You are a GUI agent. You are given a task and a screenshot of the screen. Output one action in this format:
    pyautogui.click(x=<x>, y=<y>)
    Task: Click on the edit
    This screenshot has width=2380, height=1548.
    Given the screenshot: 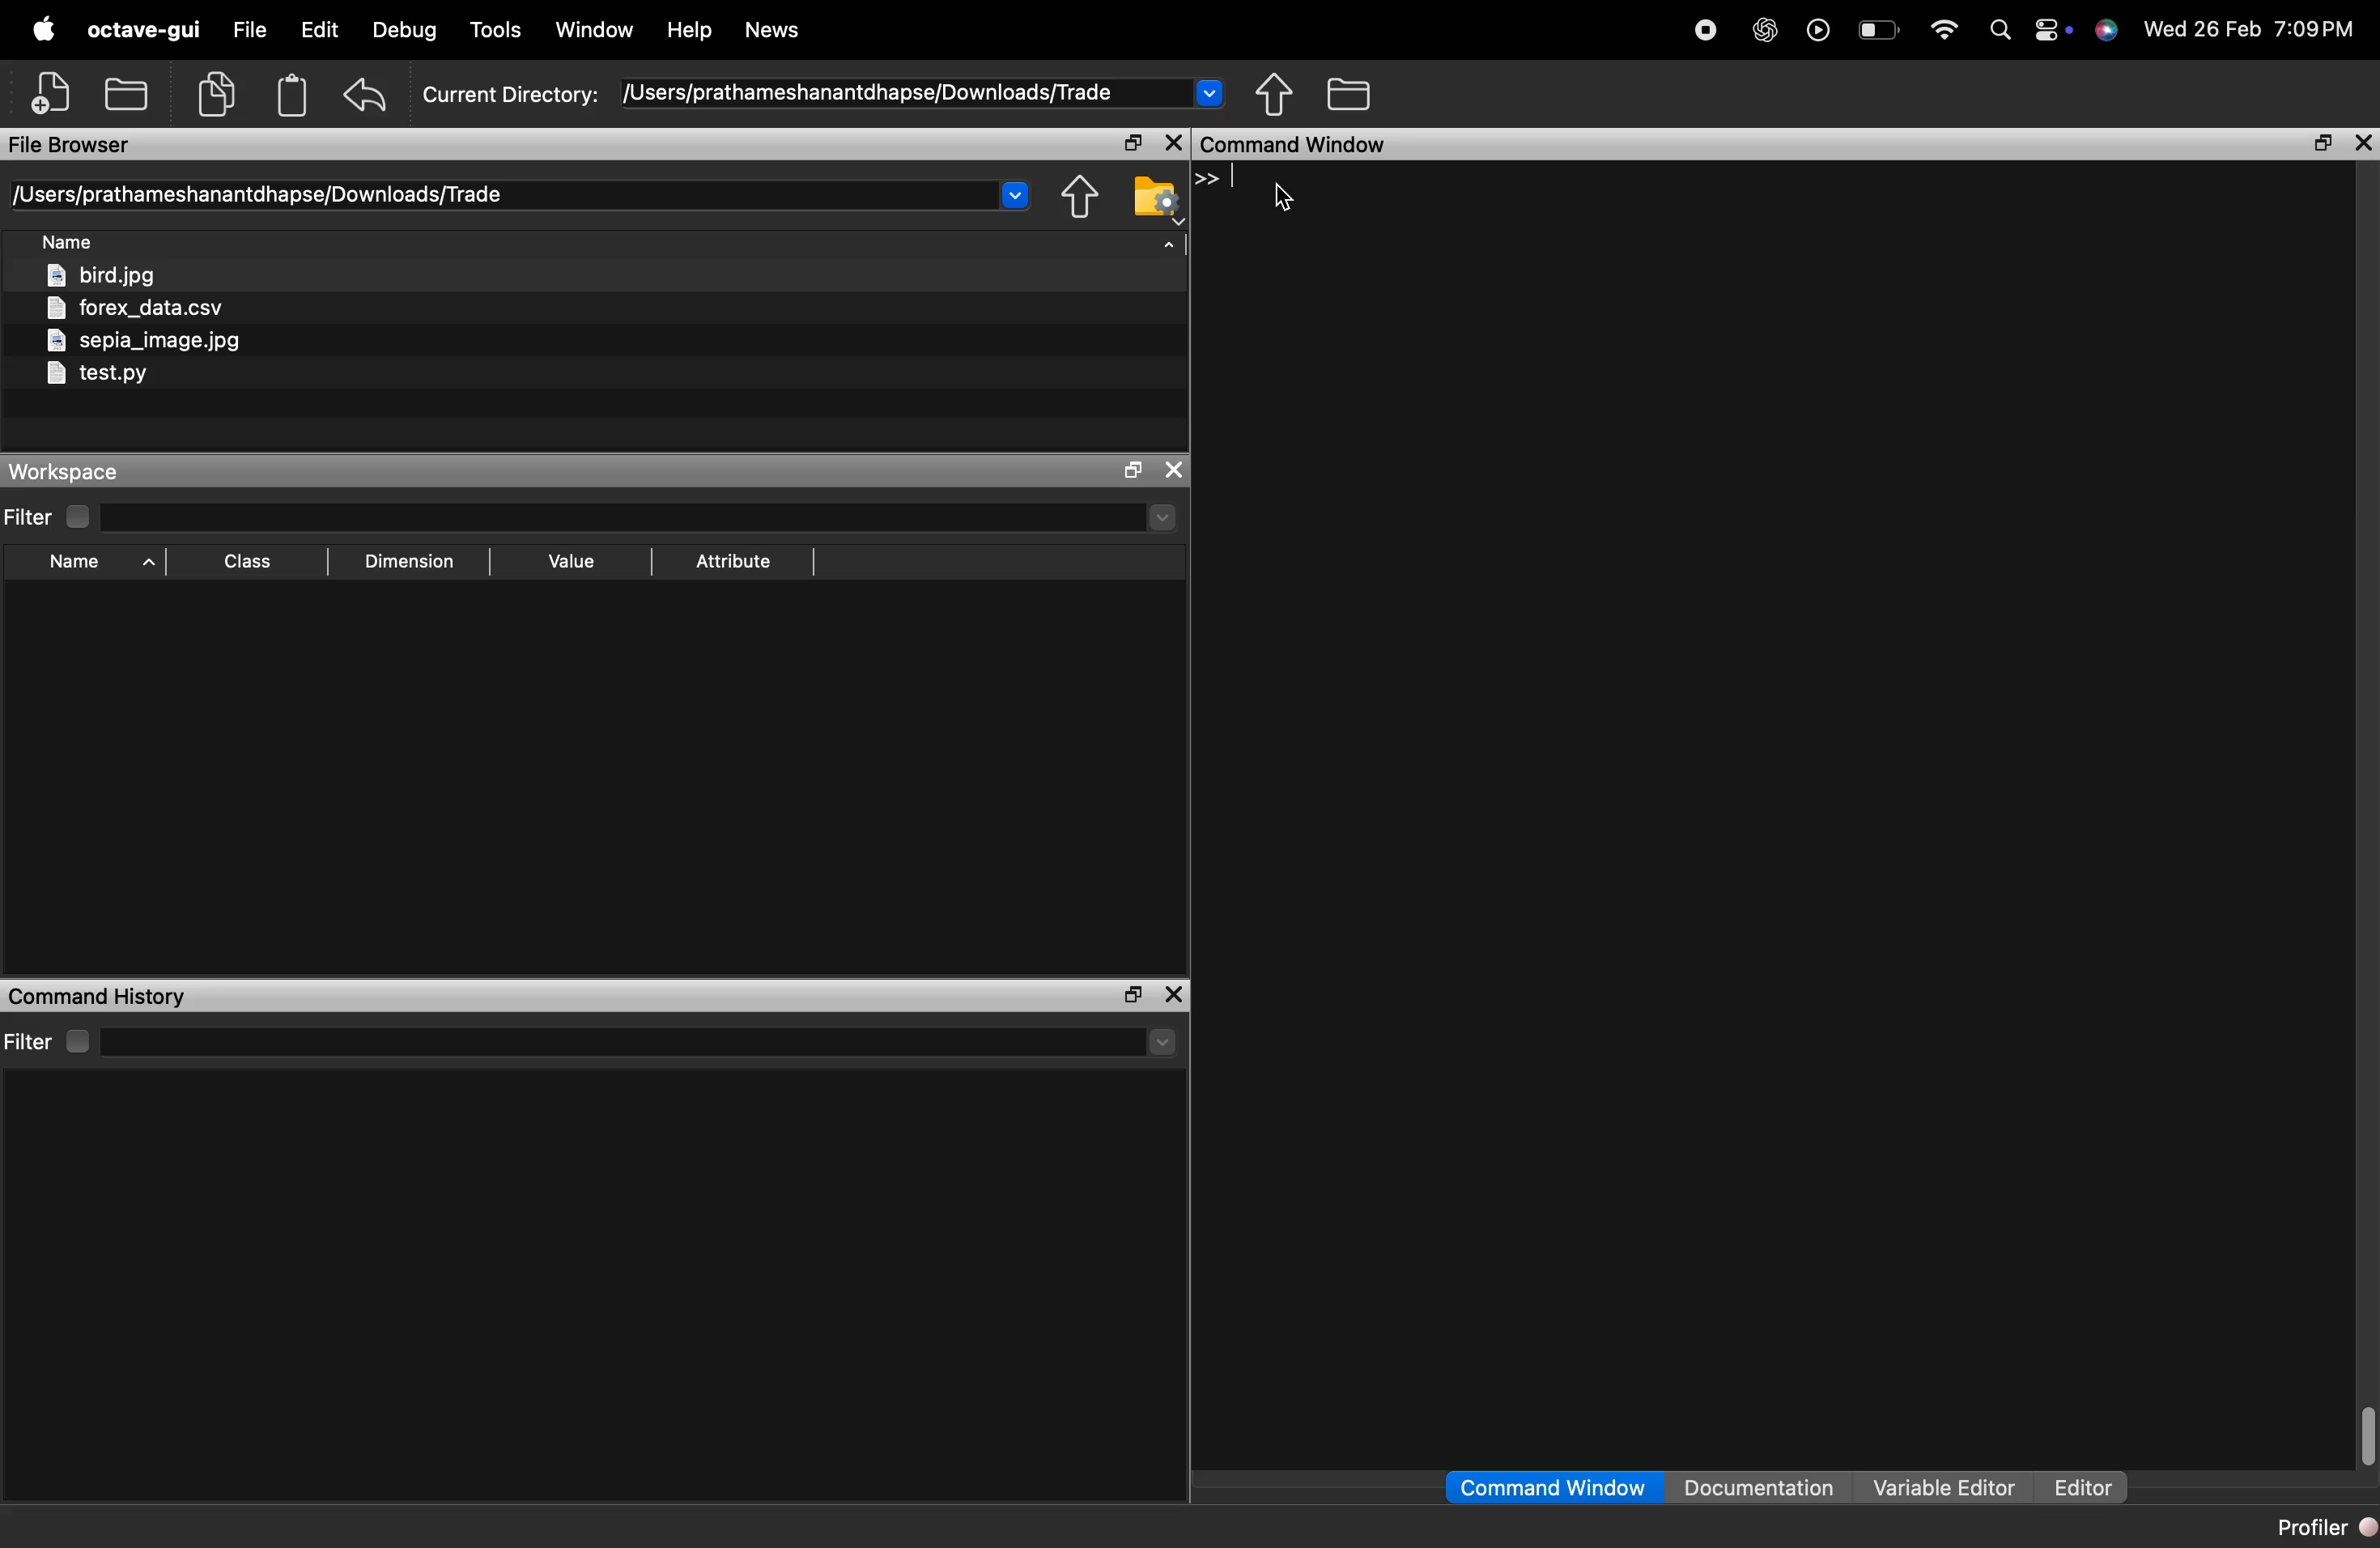 What is the action you would take?
    pyautogui.click(x=324, y=30)
    